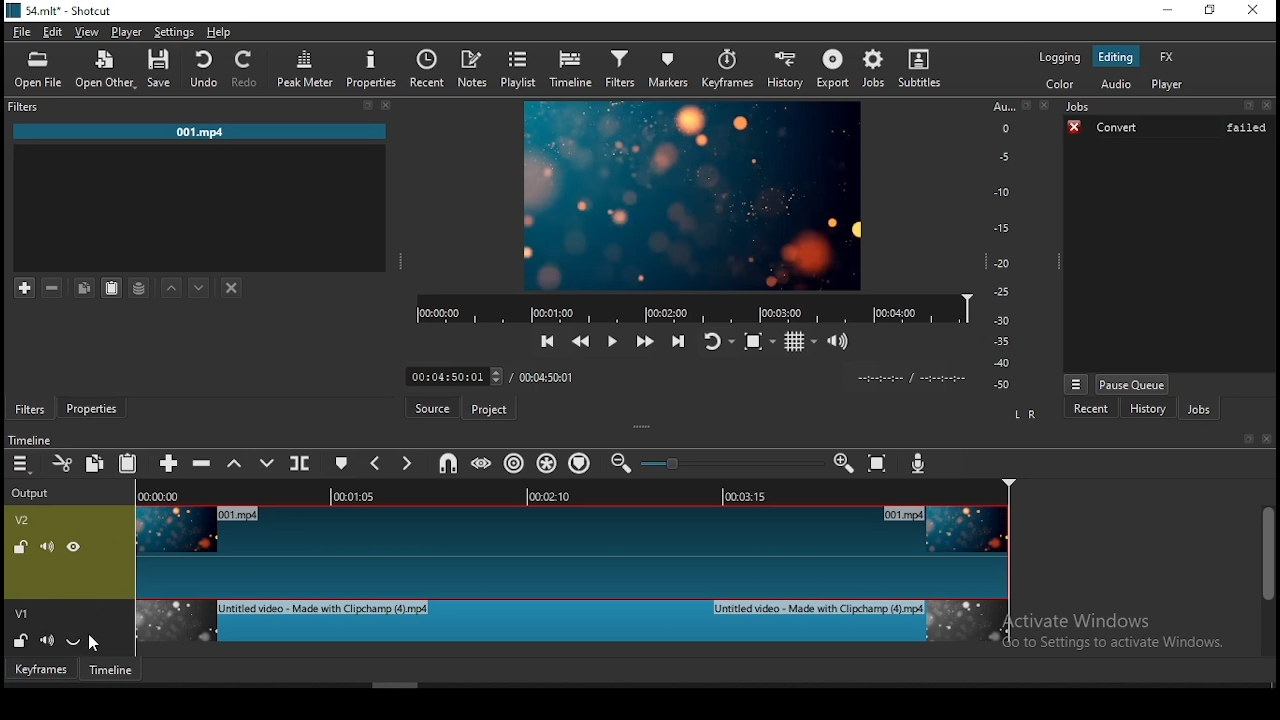 This screenshot has height=720, width=1280. I want to click on copy, so click(93, 462).